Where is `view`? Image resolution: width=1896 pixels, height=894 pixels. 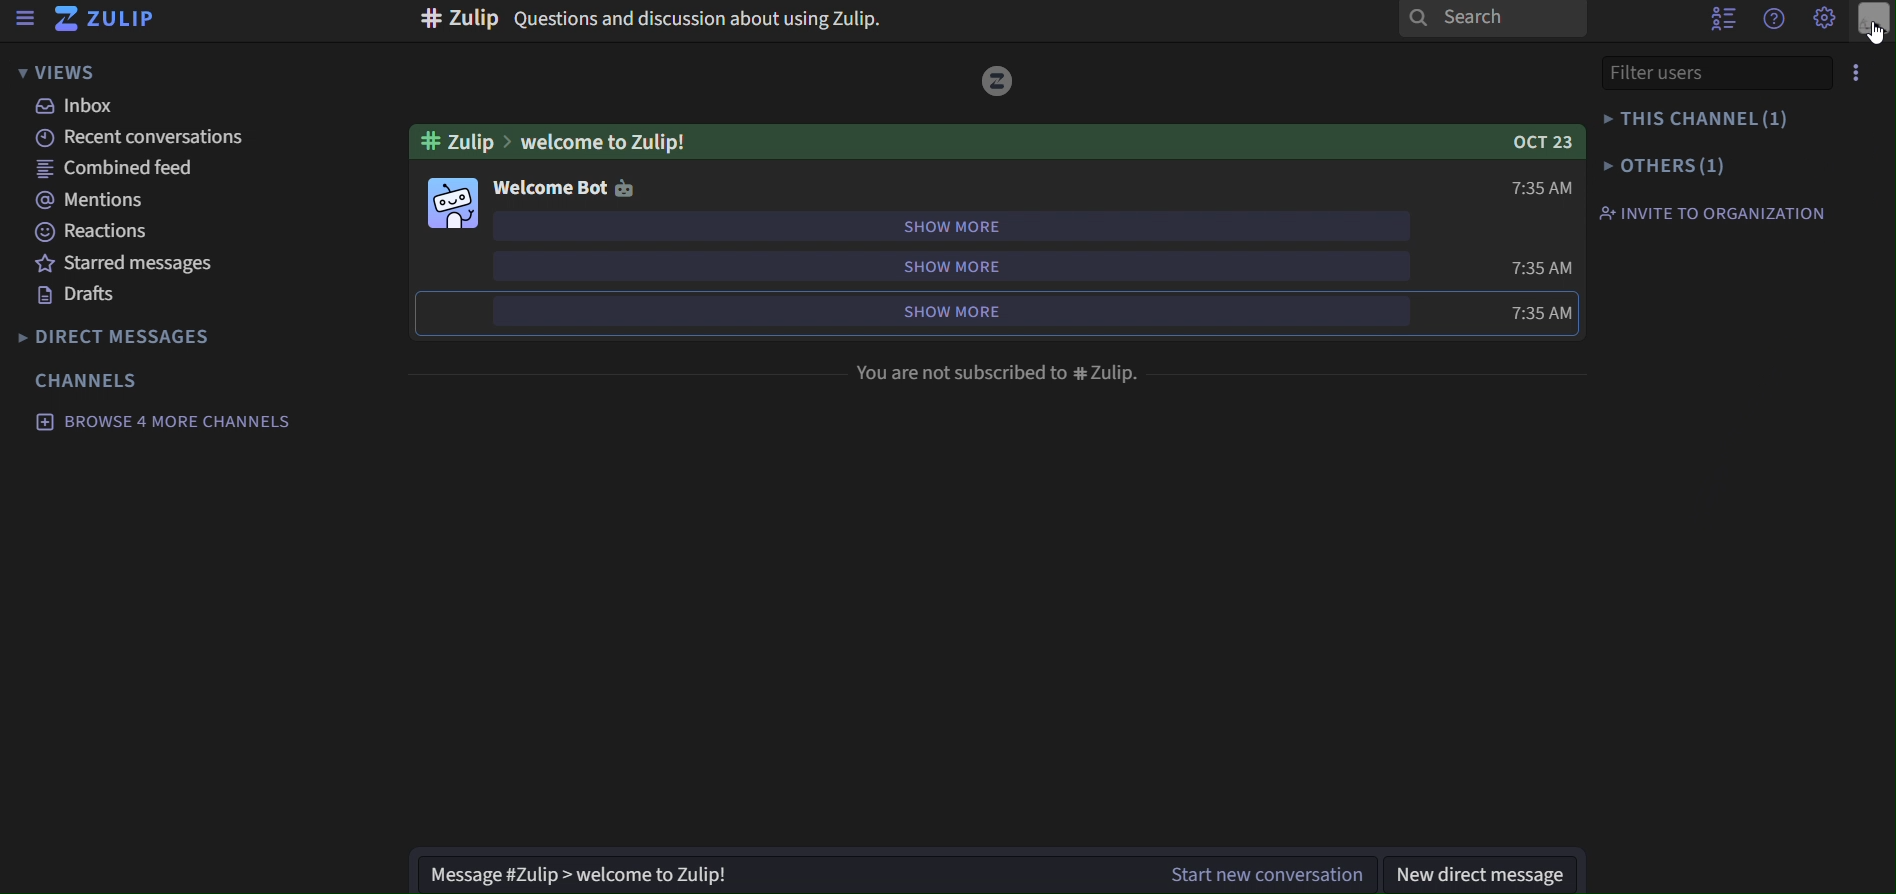
view is located at coordinates (58, 71).